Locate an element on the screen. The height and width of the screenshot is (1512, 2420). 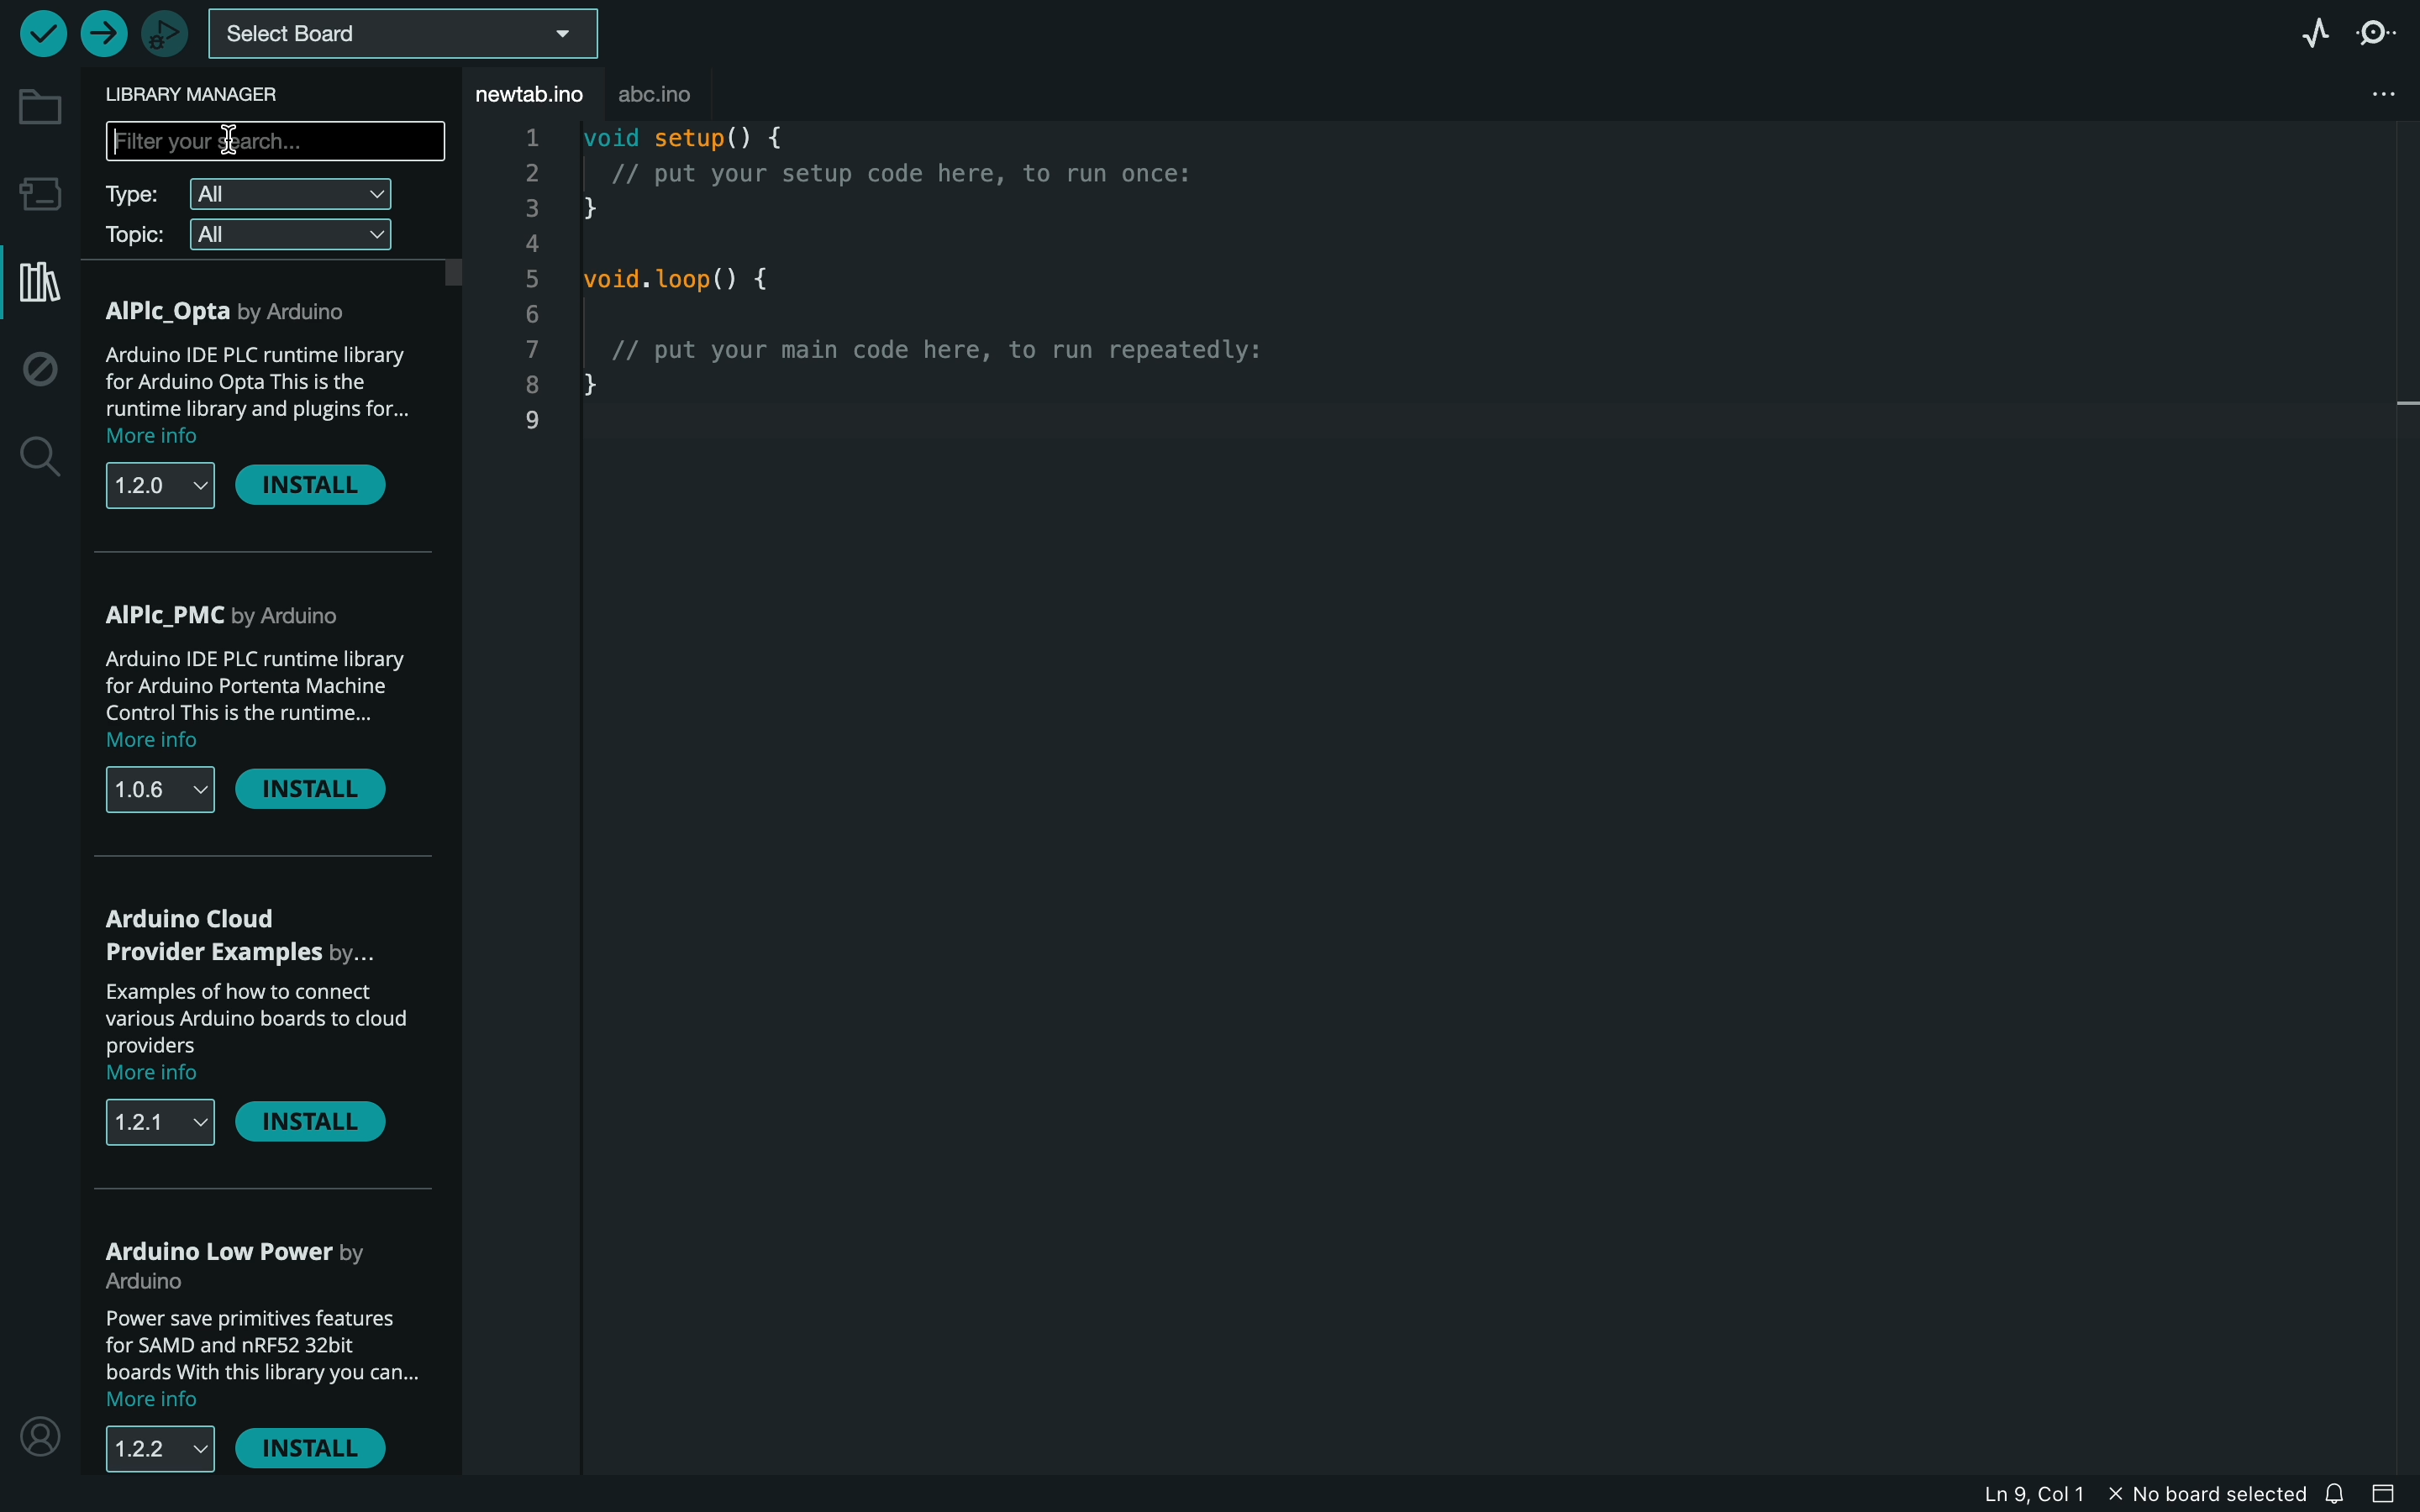
debug is located at coordinates (44, 370).